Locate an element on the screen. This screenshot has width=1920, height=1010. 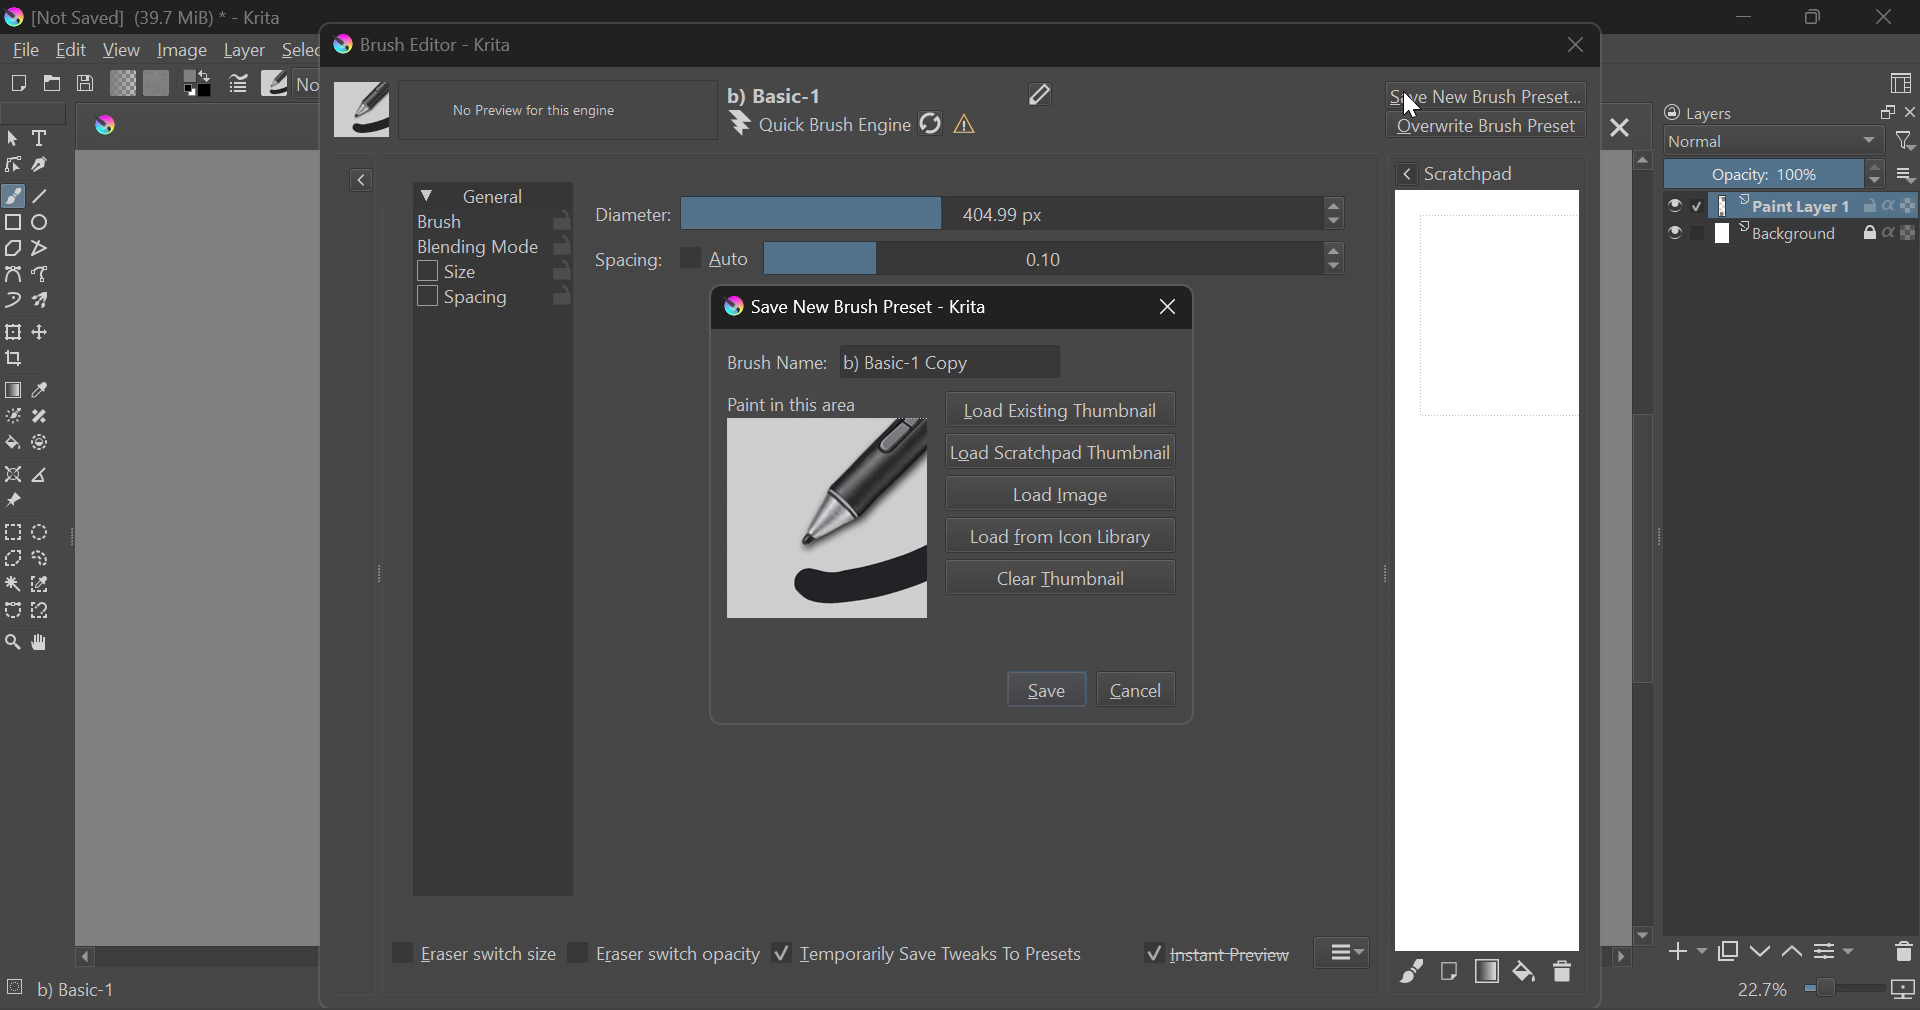
No Preview Available is located at coordinates (540, 111).